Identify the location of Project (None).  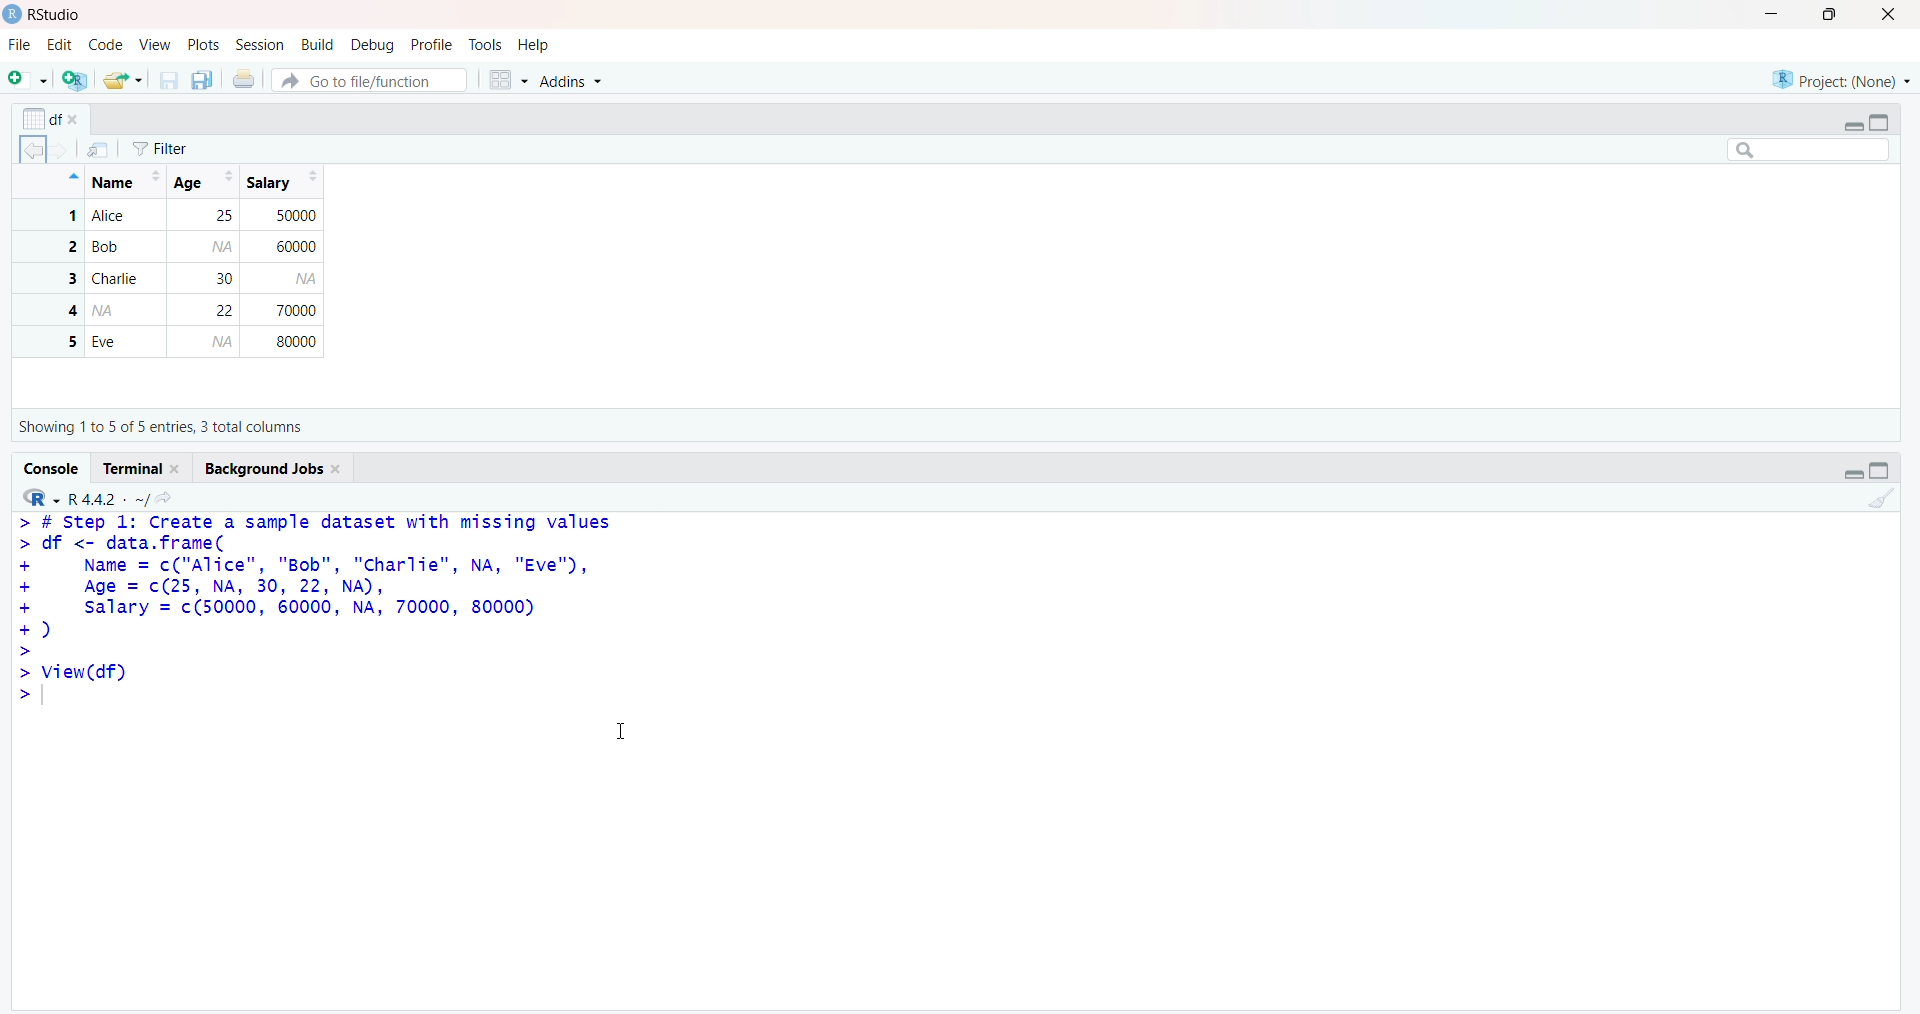
(1840, 79).